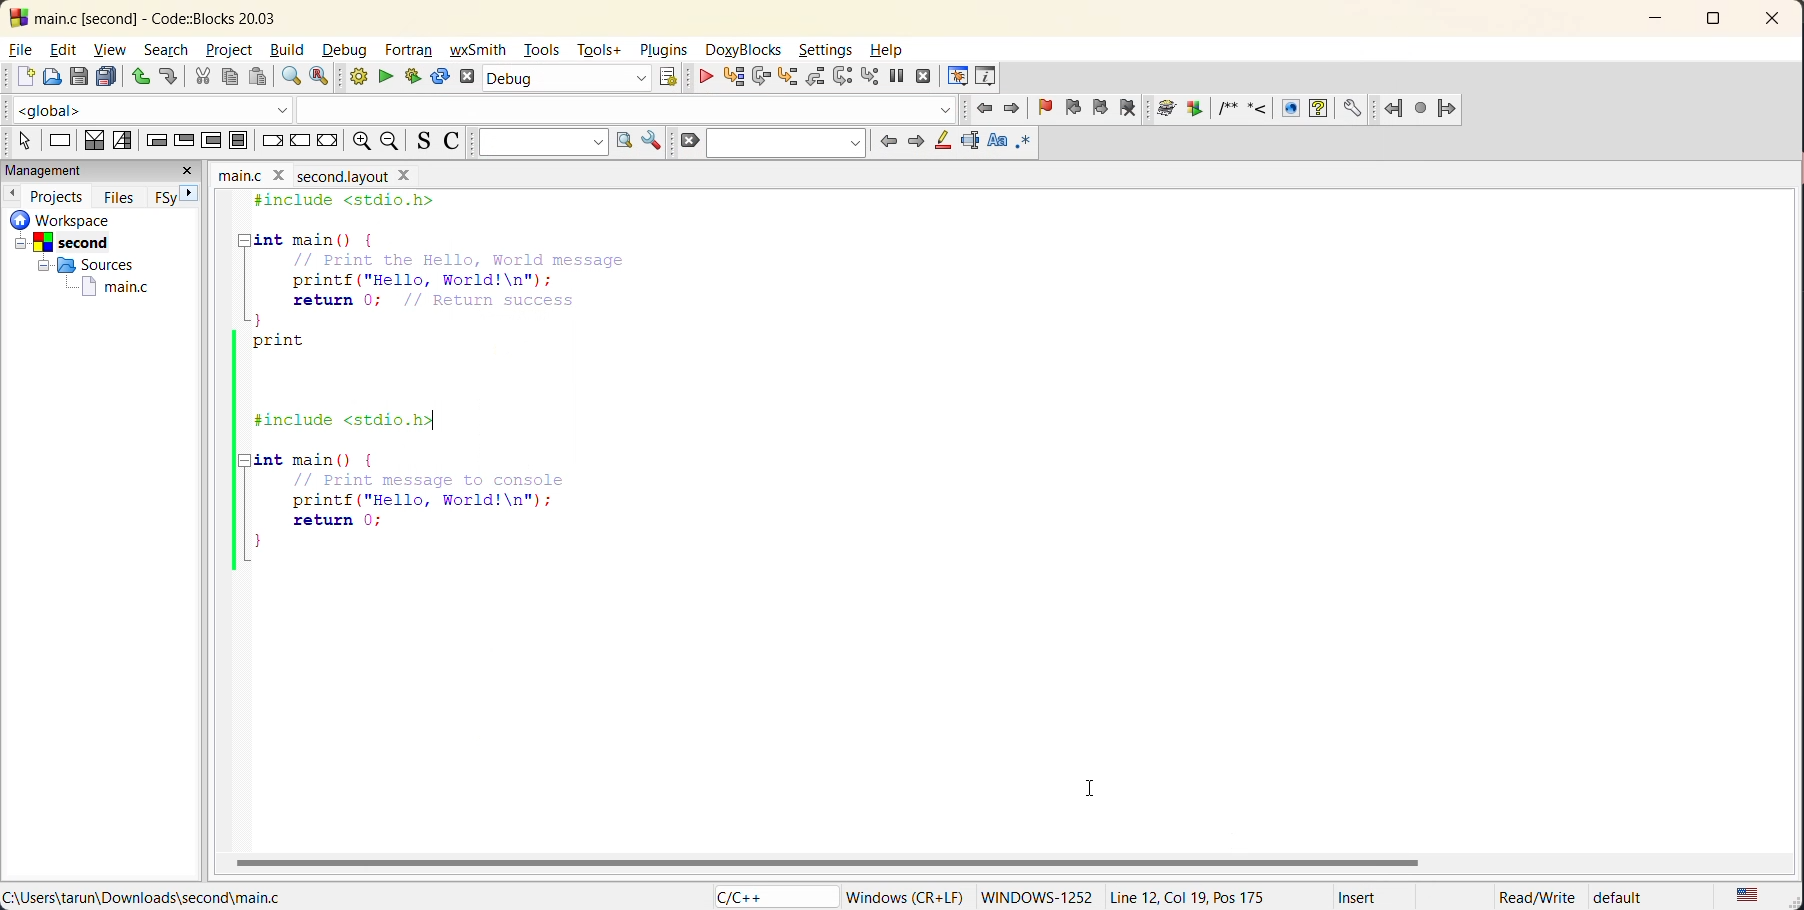 This screenshot has height=910, width=1804. I want to click on next, so click(190, 194).